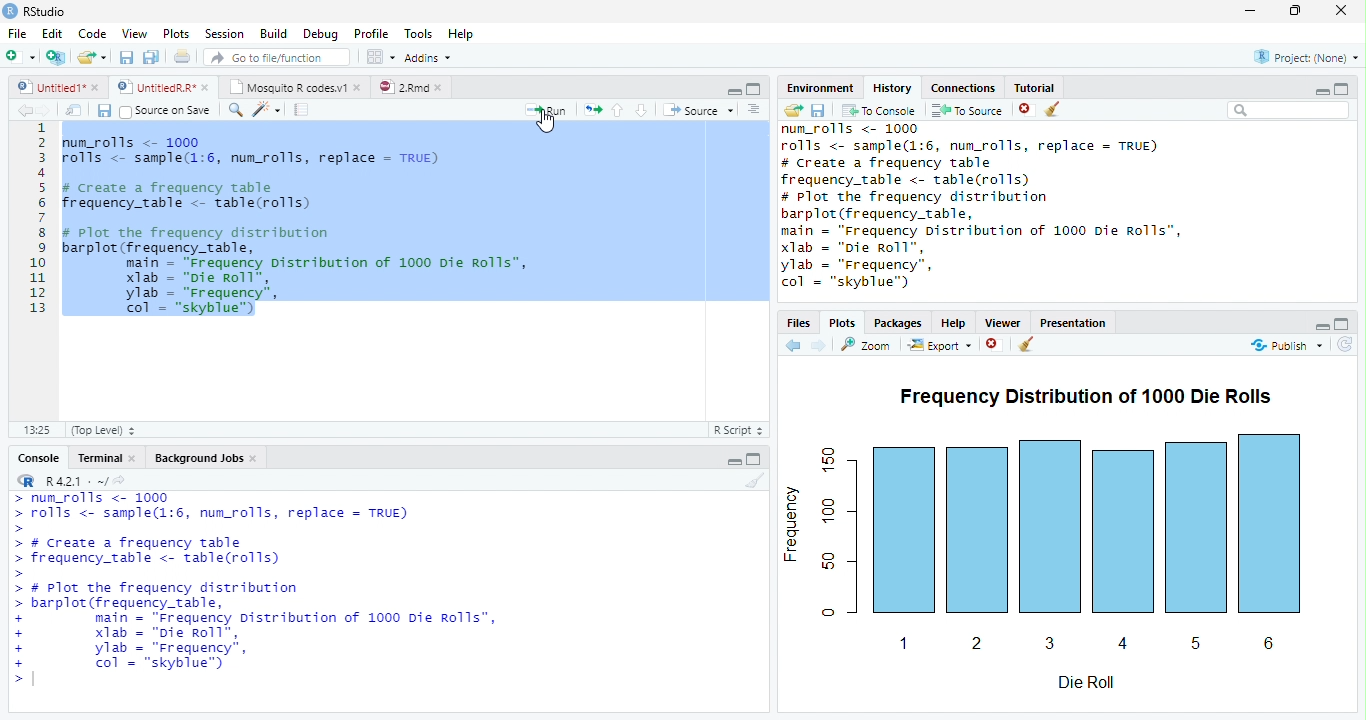 This screenshot has height=720, width=1366. Describe the element at coordinates (165, 111) in the screenshot. I see `Source on Save` at that location.